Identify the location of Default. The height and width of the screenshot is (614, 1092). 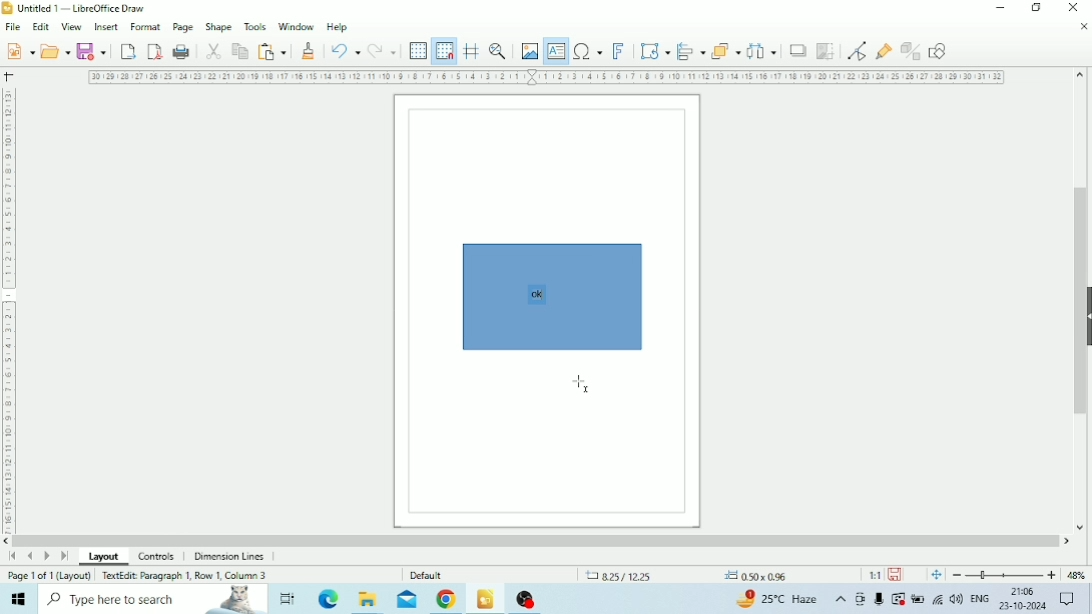
(428, 574).